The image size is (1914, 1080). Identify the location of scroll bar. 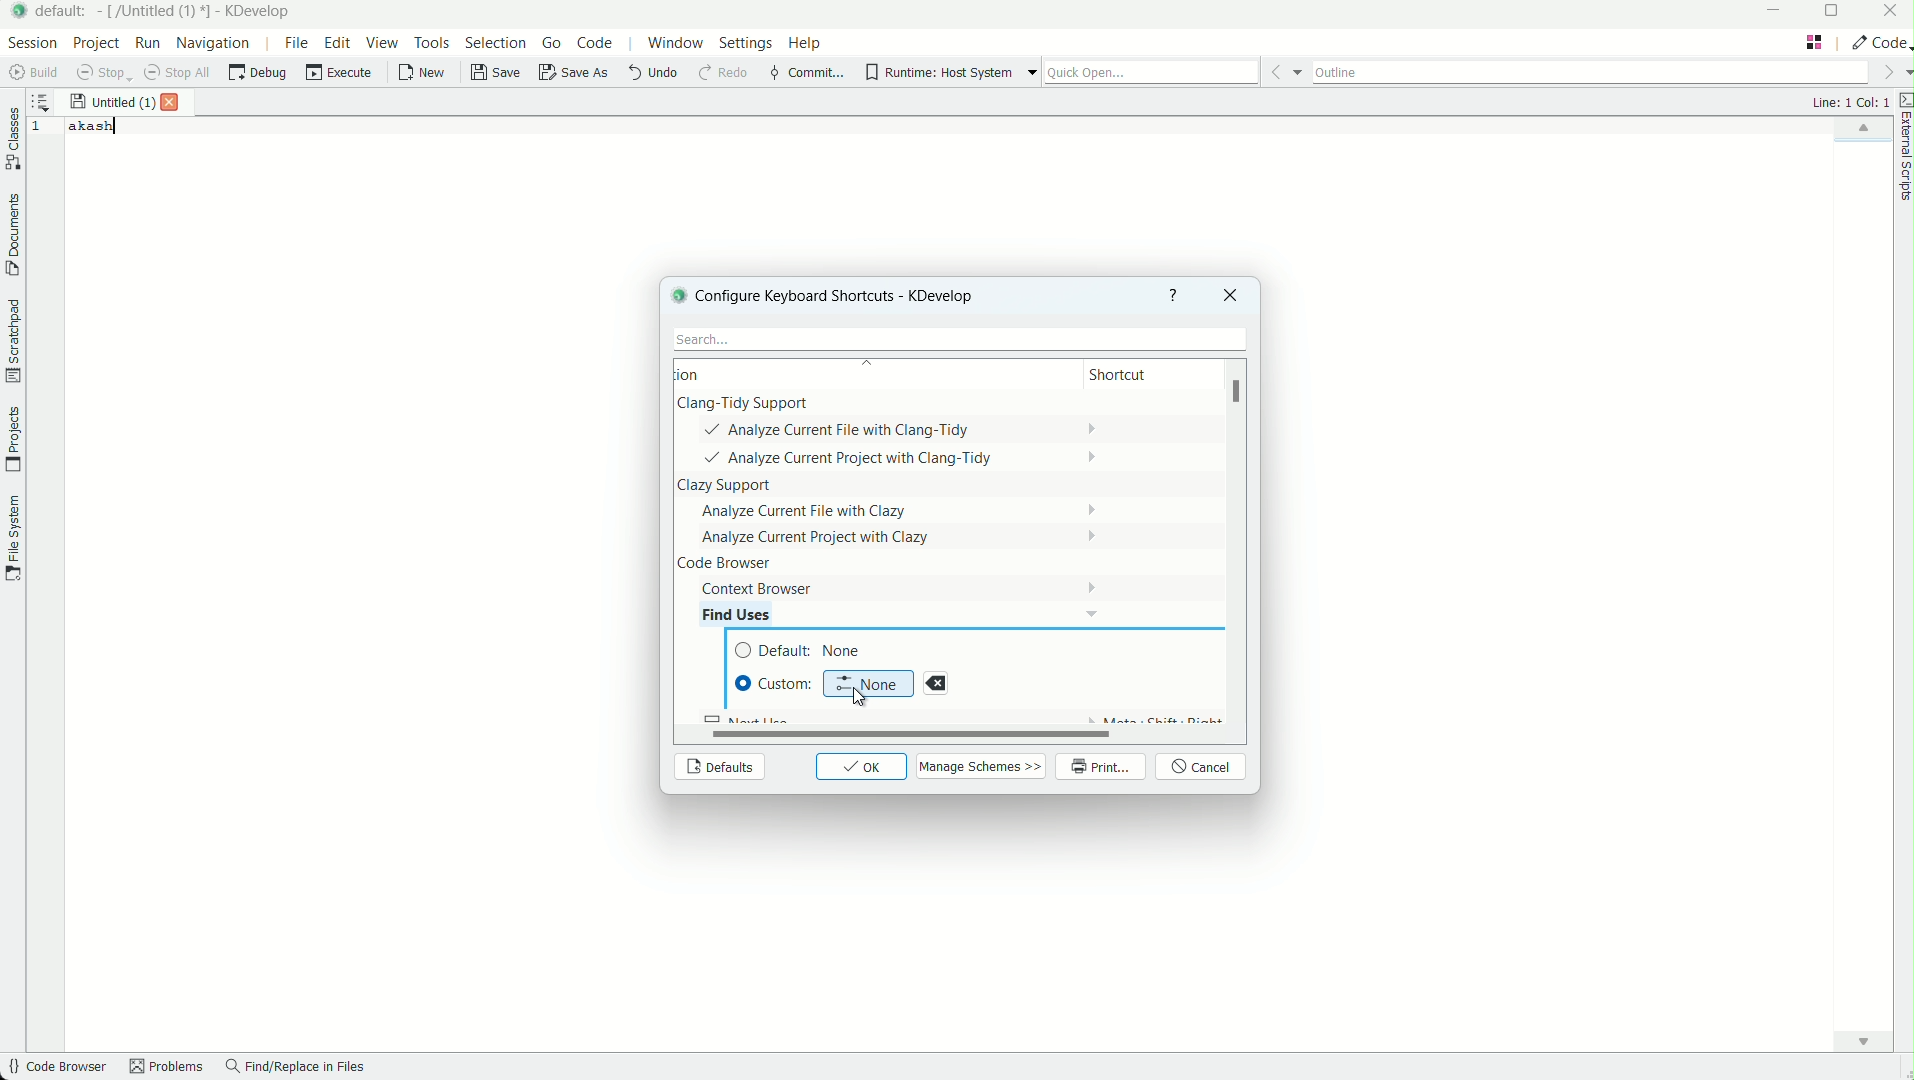
(899, 734).